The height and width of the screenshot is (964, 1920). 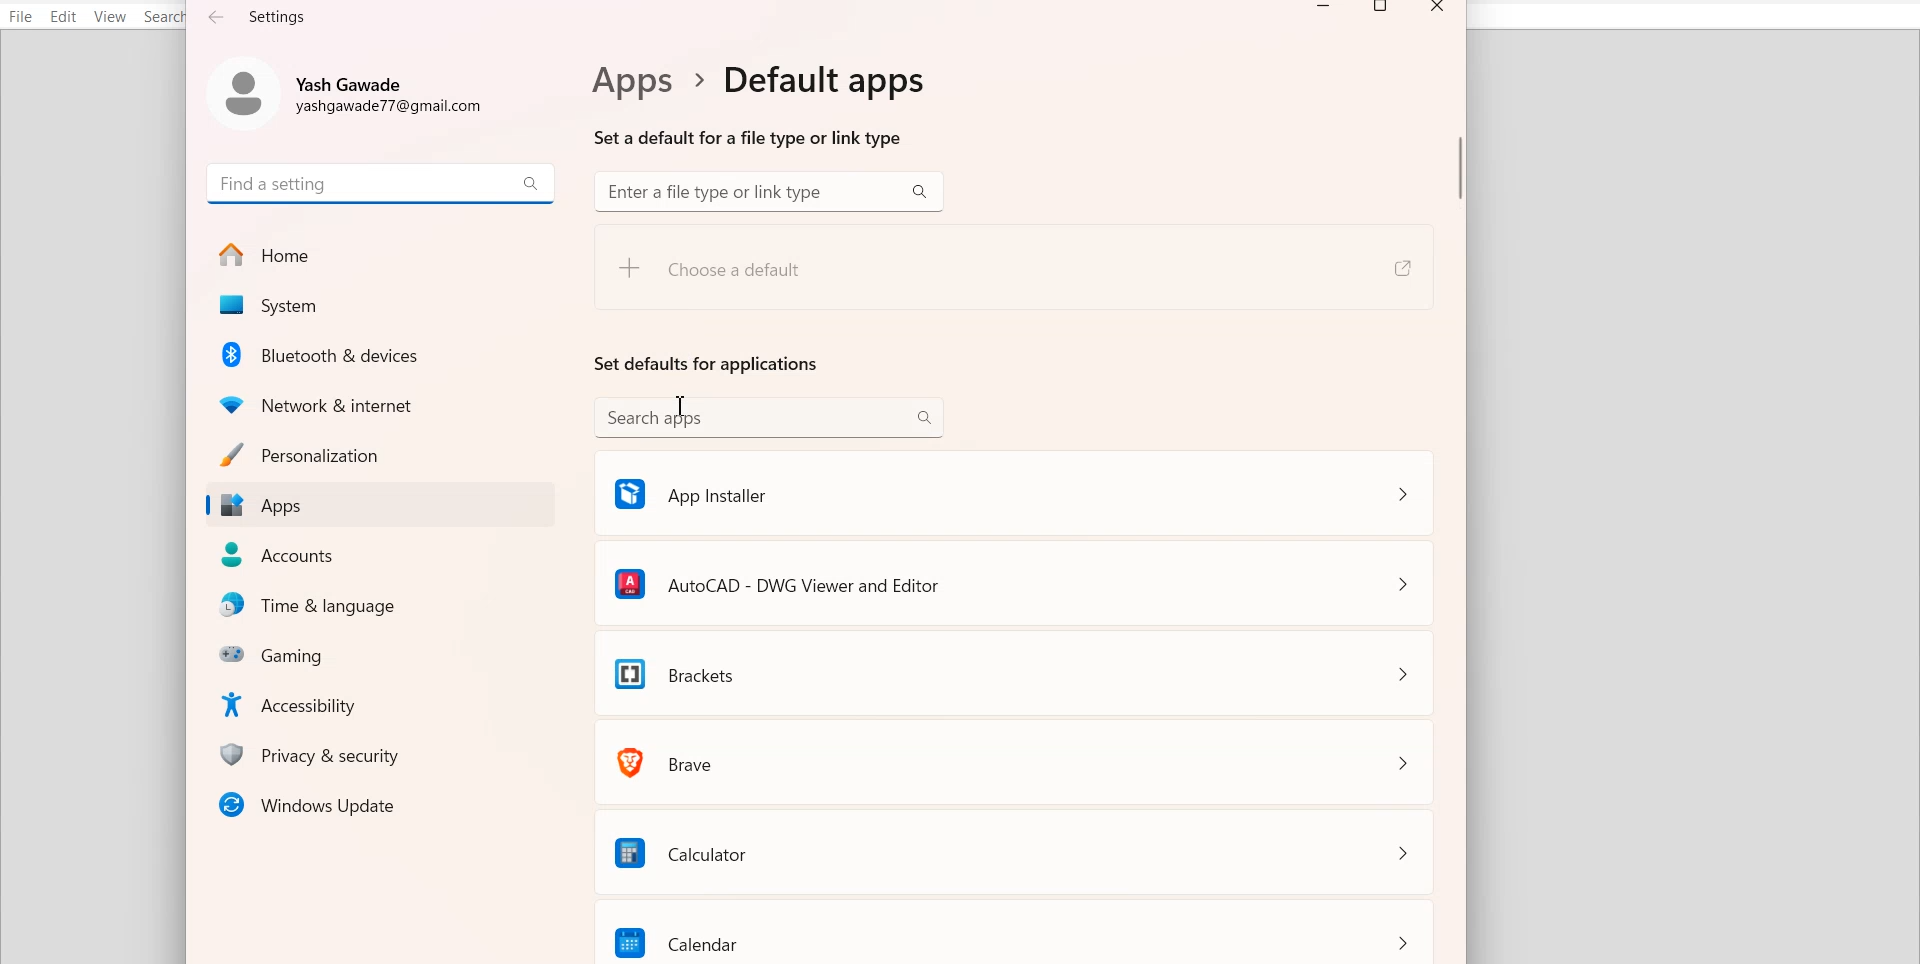 I want to click on Accessibility, so click(x=385, y=703).